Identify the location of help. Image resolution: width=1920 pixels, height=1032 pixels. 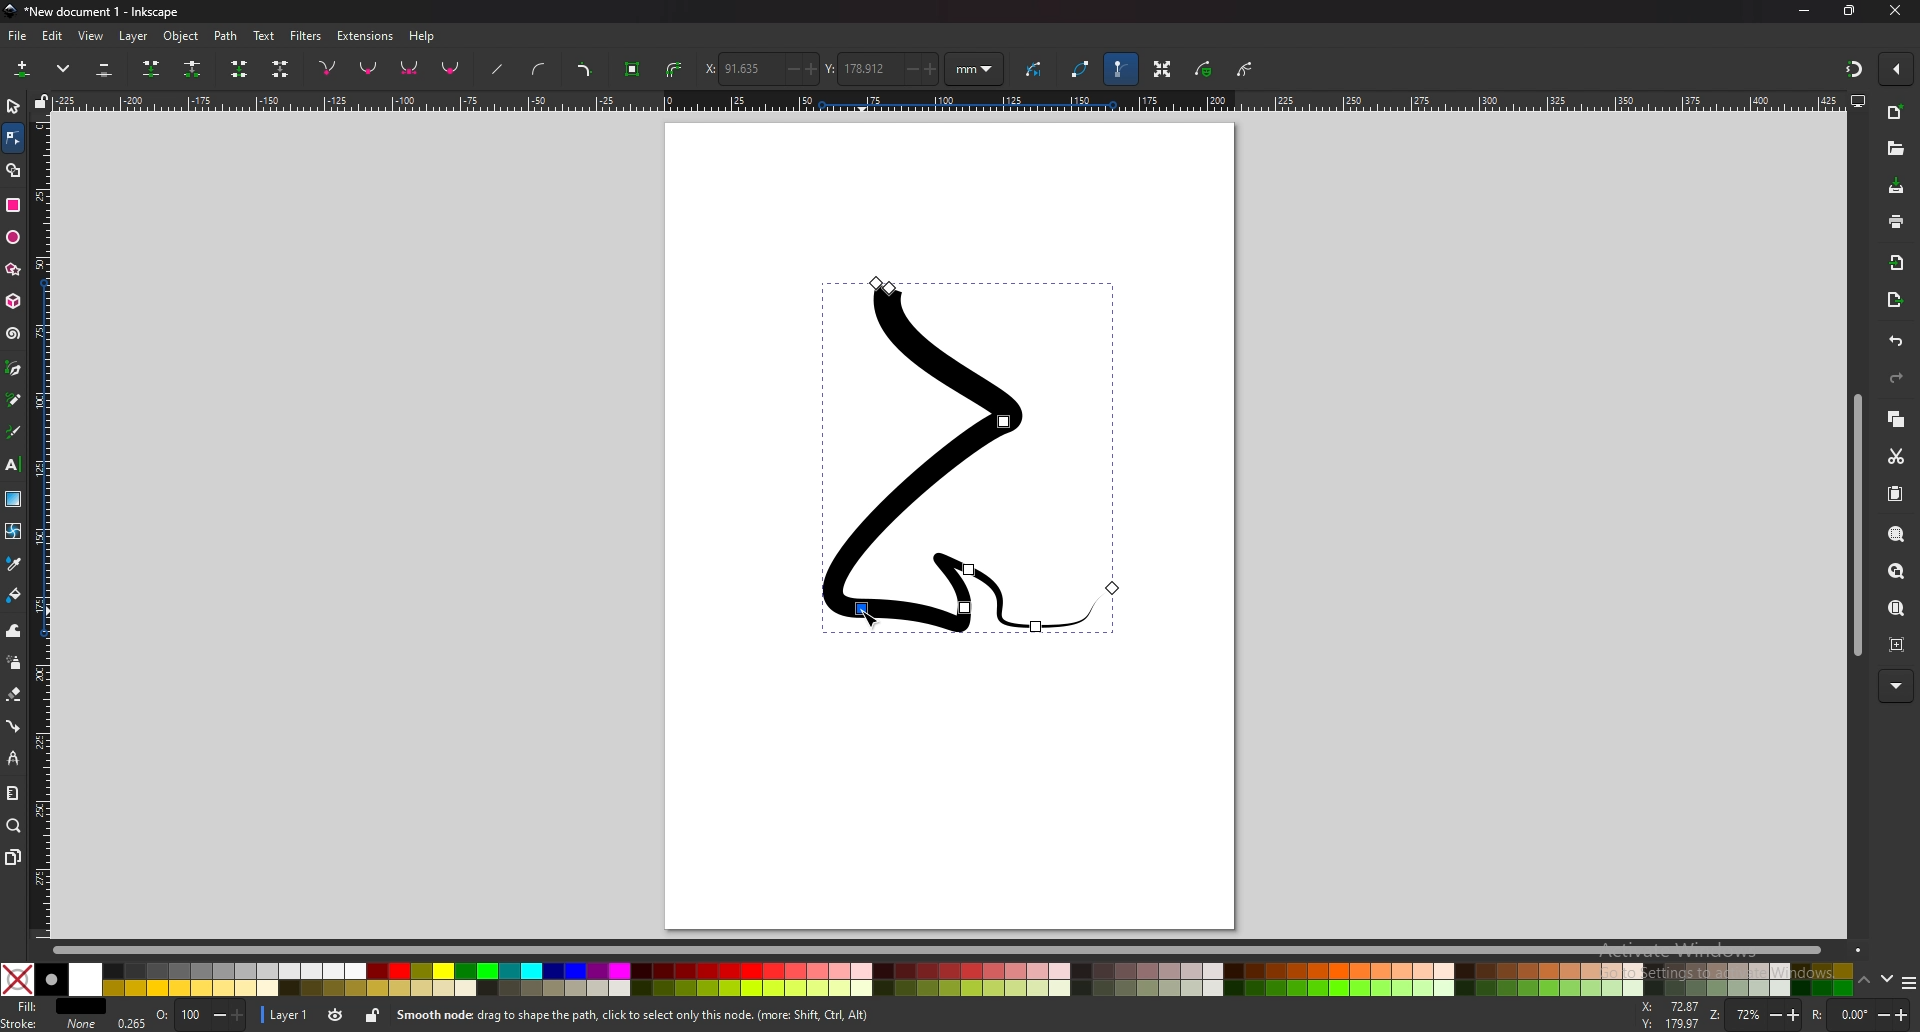
(426, 35).